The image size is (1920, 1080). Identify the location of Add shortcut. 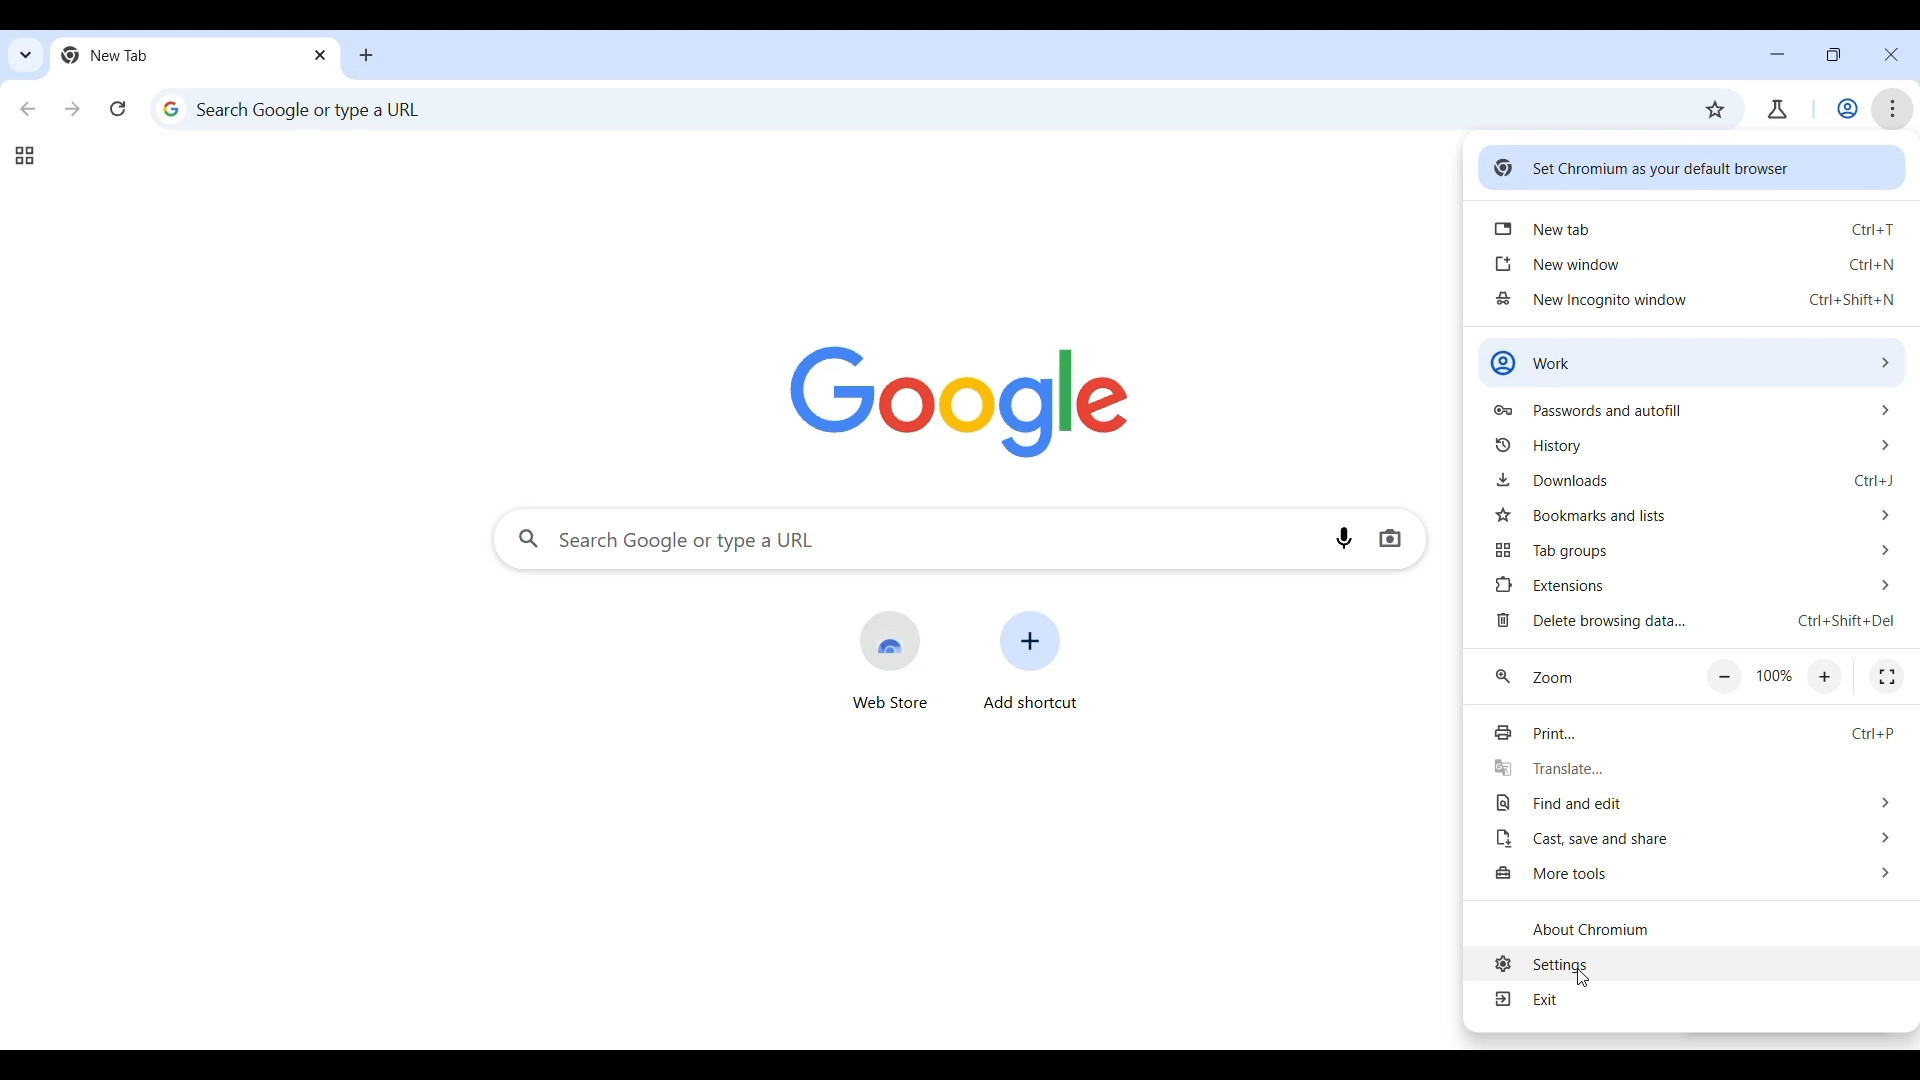
(1030, 660).